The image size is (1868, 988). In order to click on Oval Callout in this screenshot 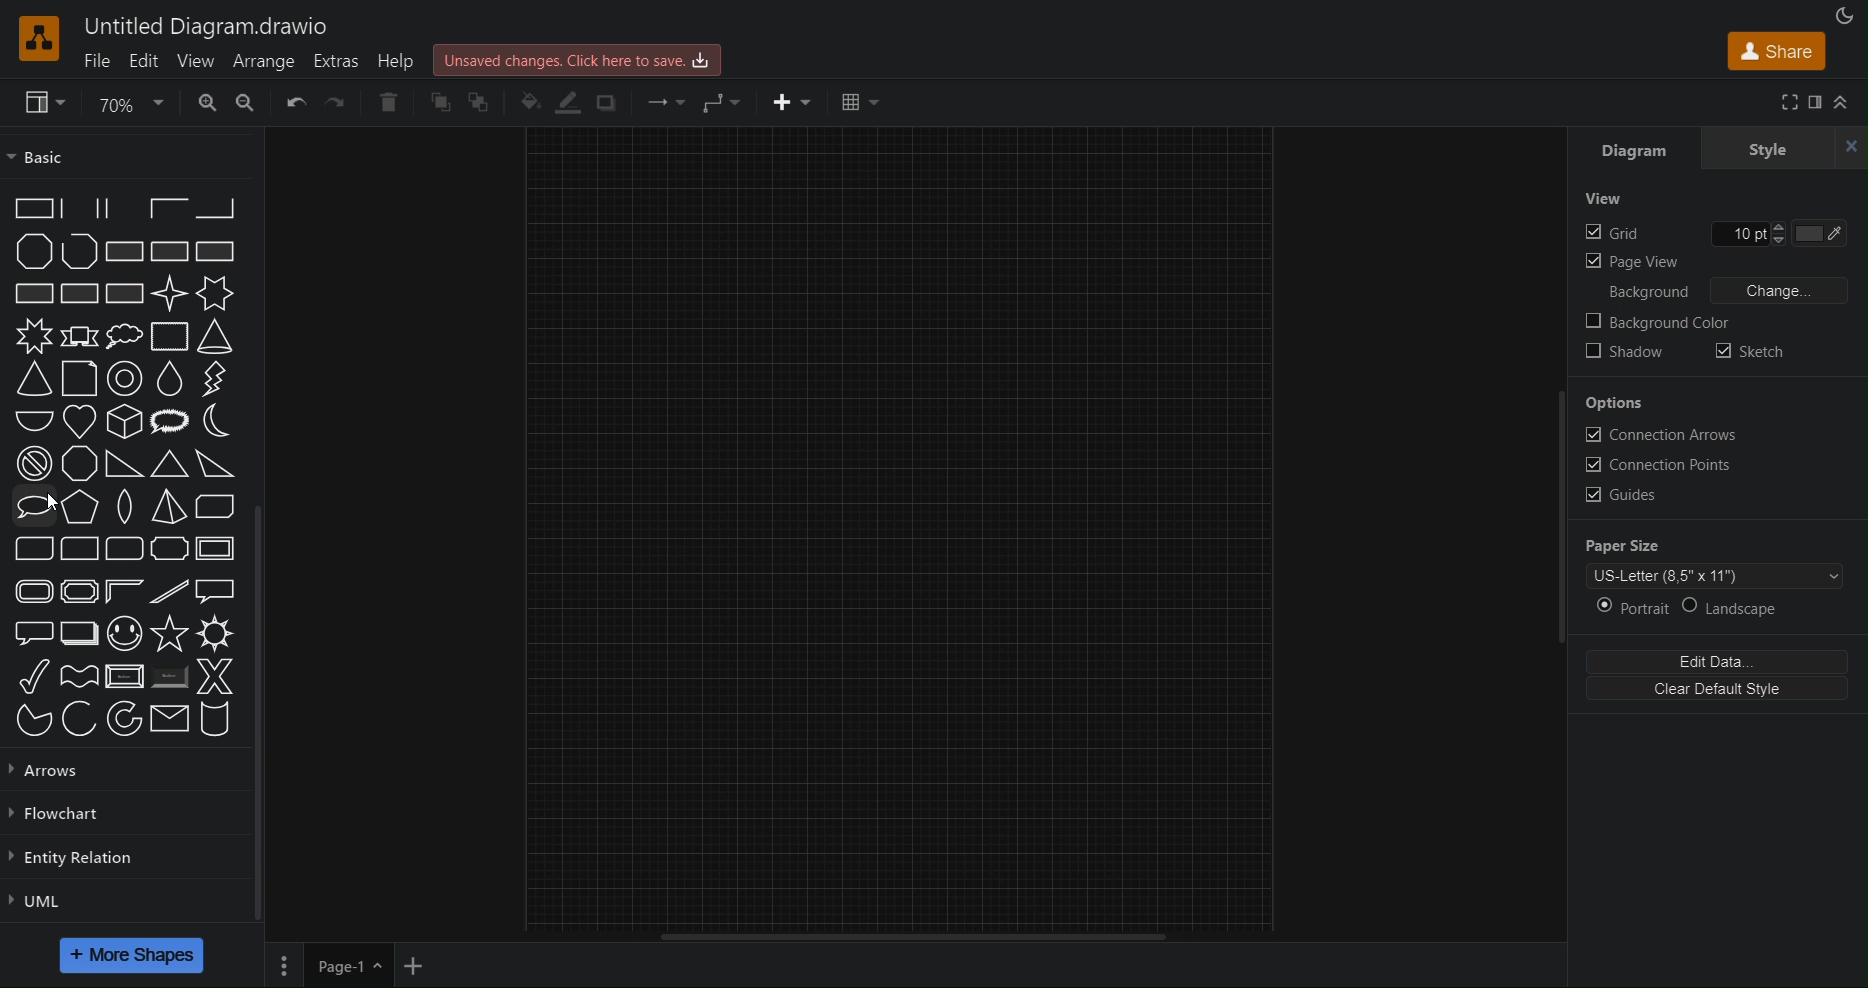, I will do `click(33, 506)`.